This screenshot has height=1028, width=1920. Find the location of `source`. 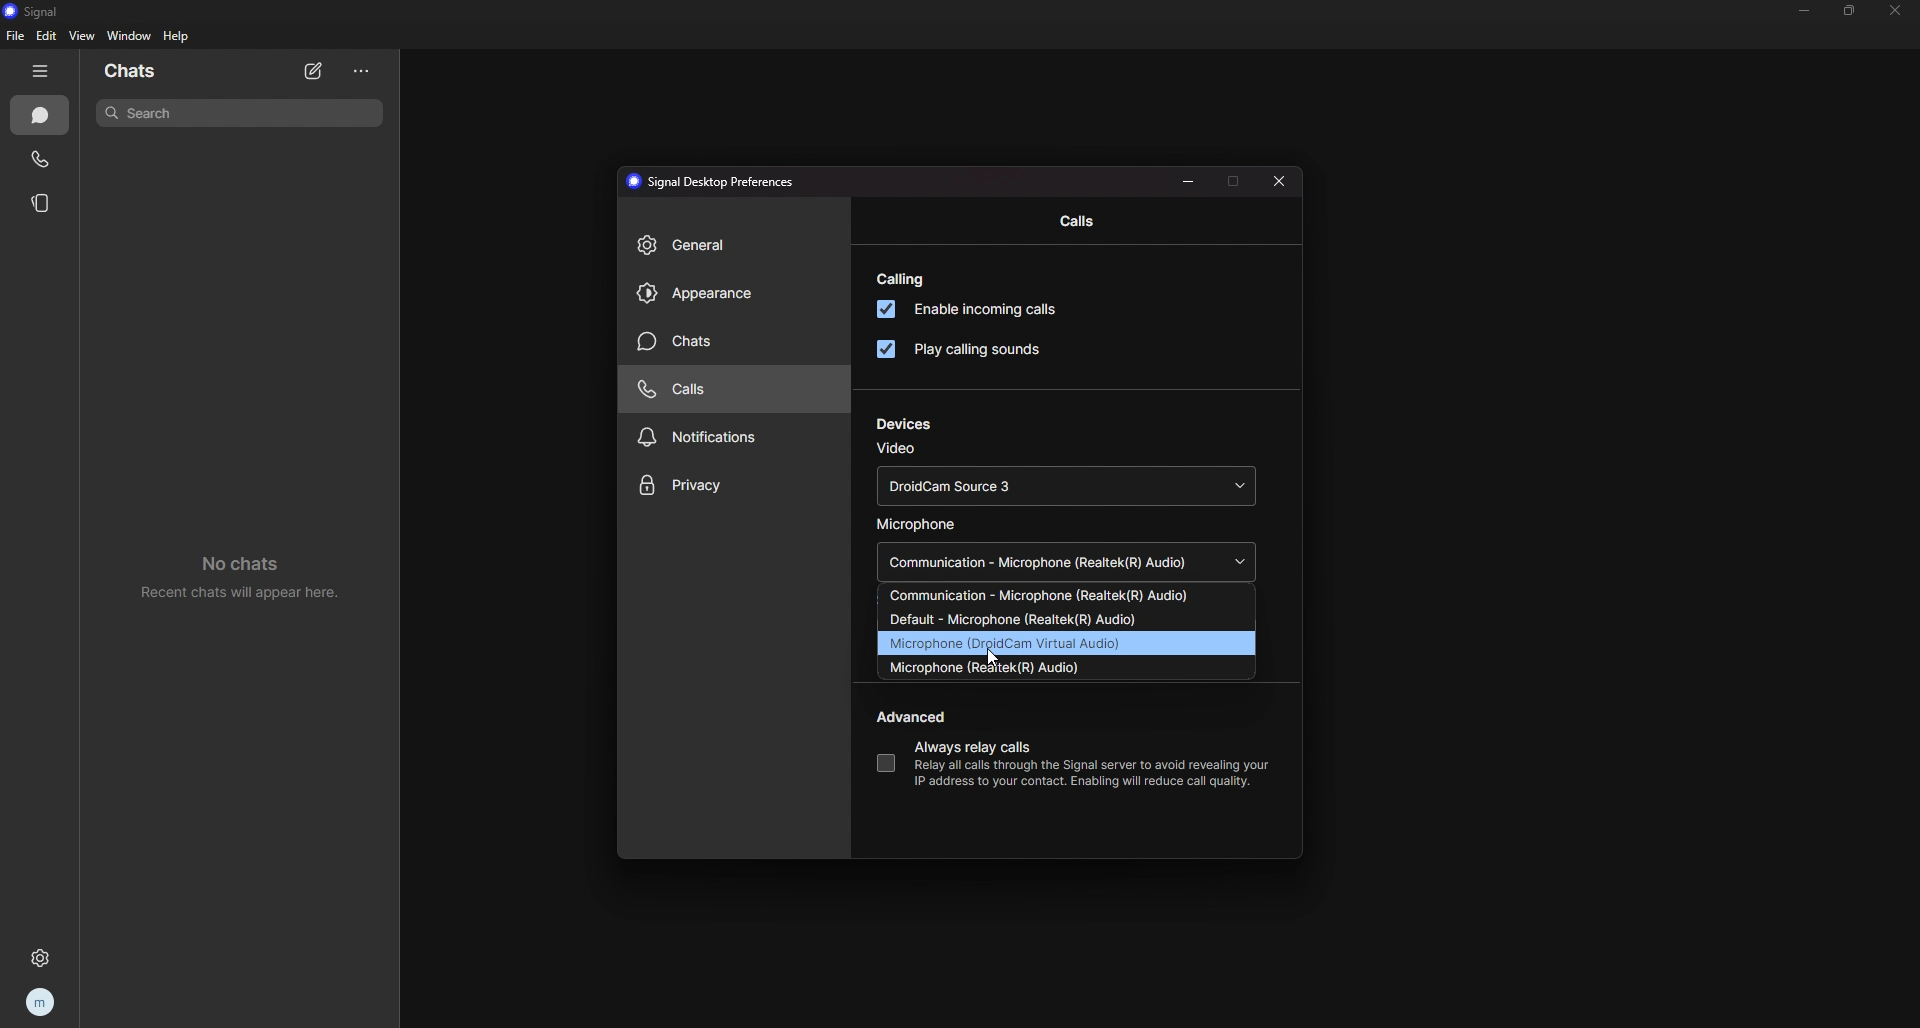

source is located at coordinates (1063, 669).